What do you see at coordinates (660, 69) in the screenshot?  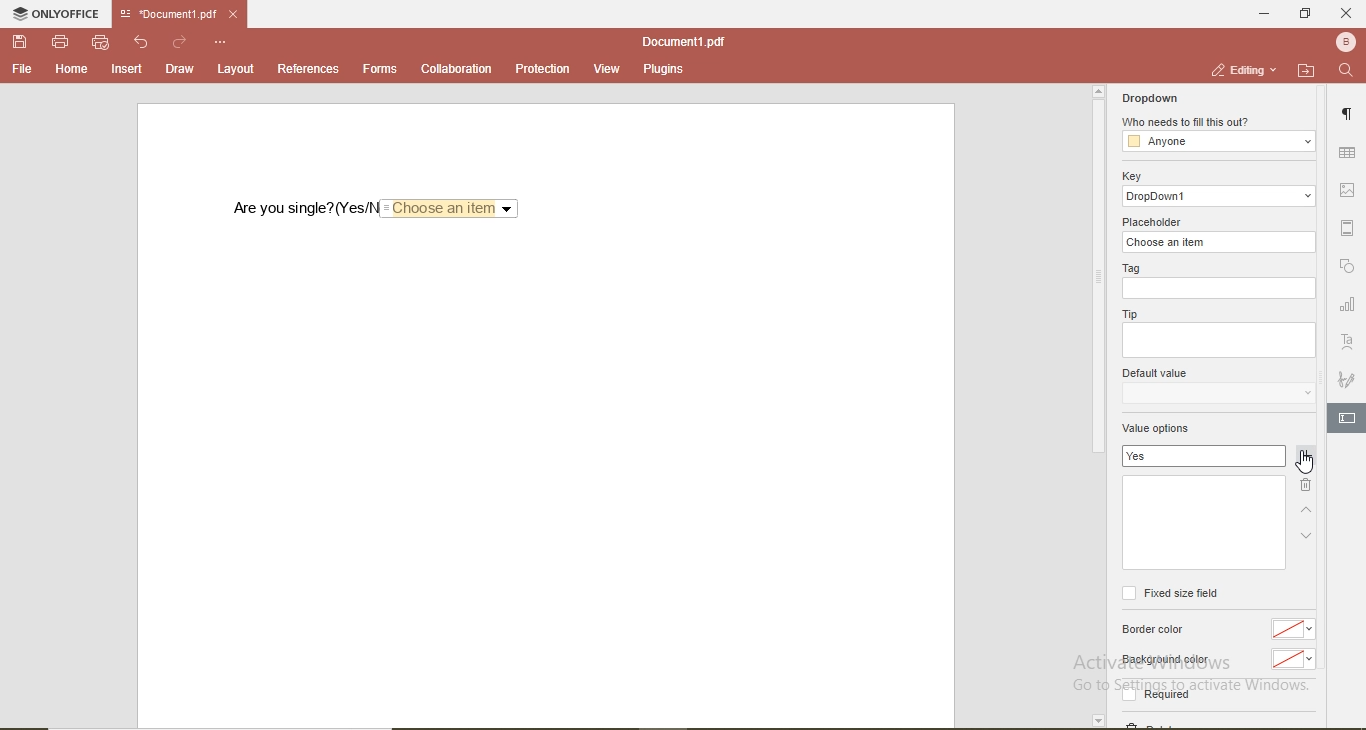 I see `plugins` at bounding box center [660, 69].